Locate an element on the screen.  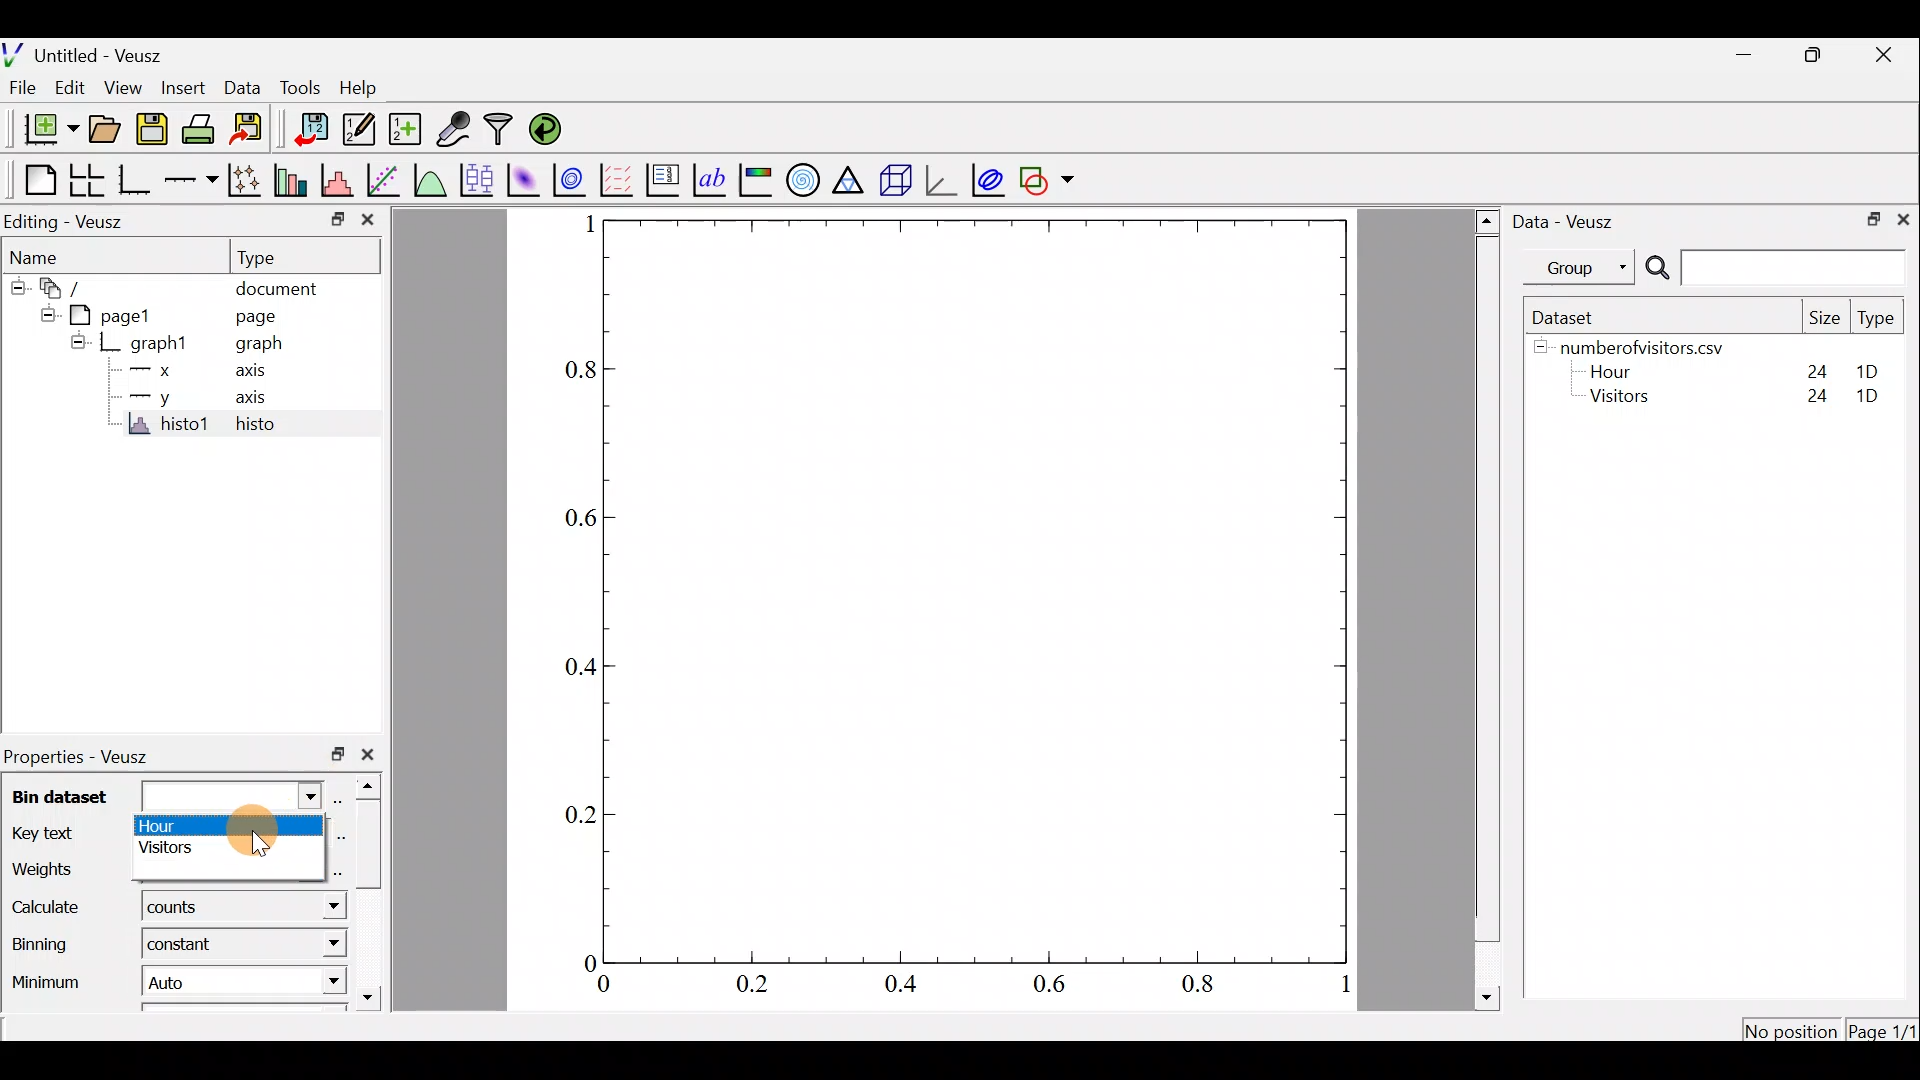
page1 is located at coordinates (119, 316).